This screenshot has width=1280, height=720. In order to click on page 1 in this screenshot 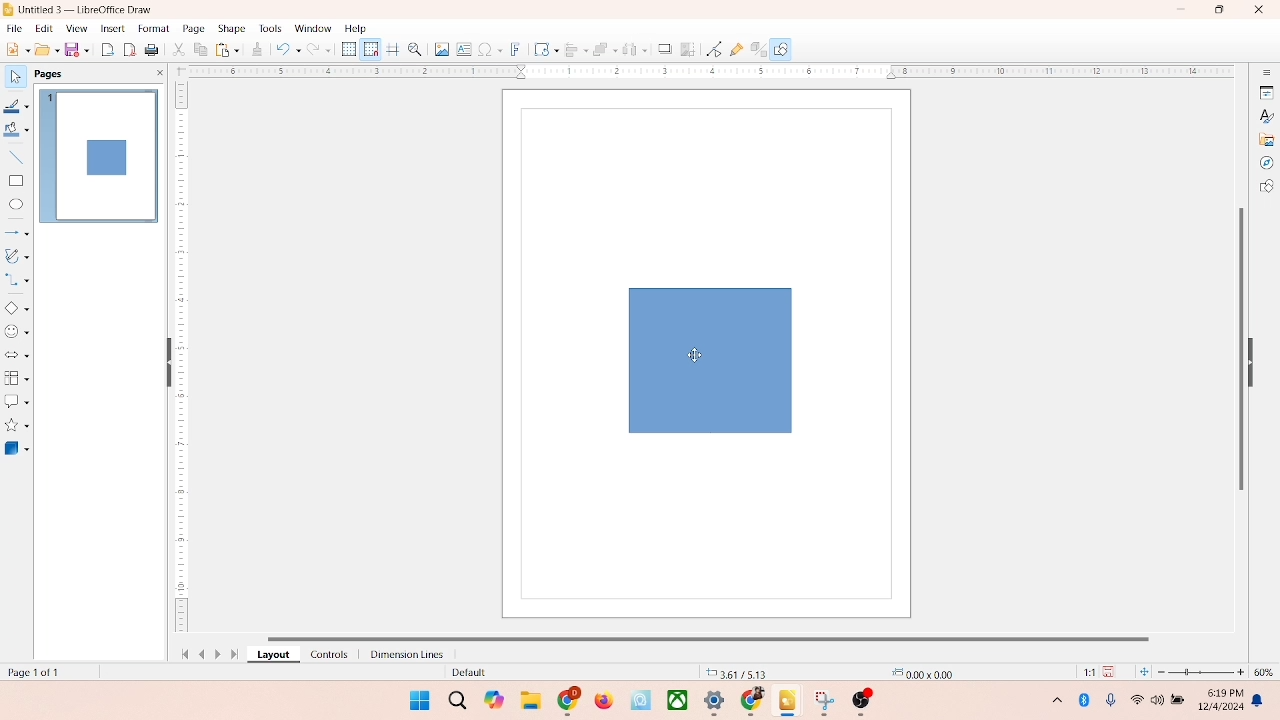, I will do `click(99, 155)`.